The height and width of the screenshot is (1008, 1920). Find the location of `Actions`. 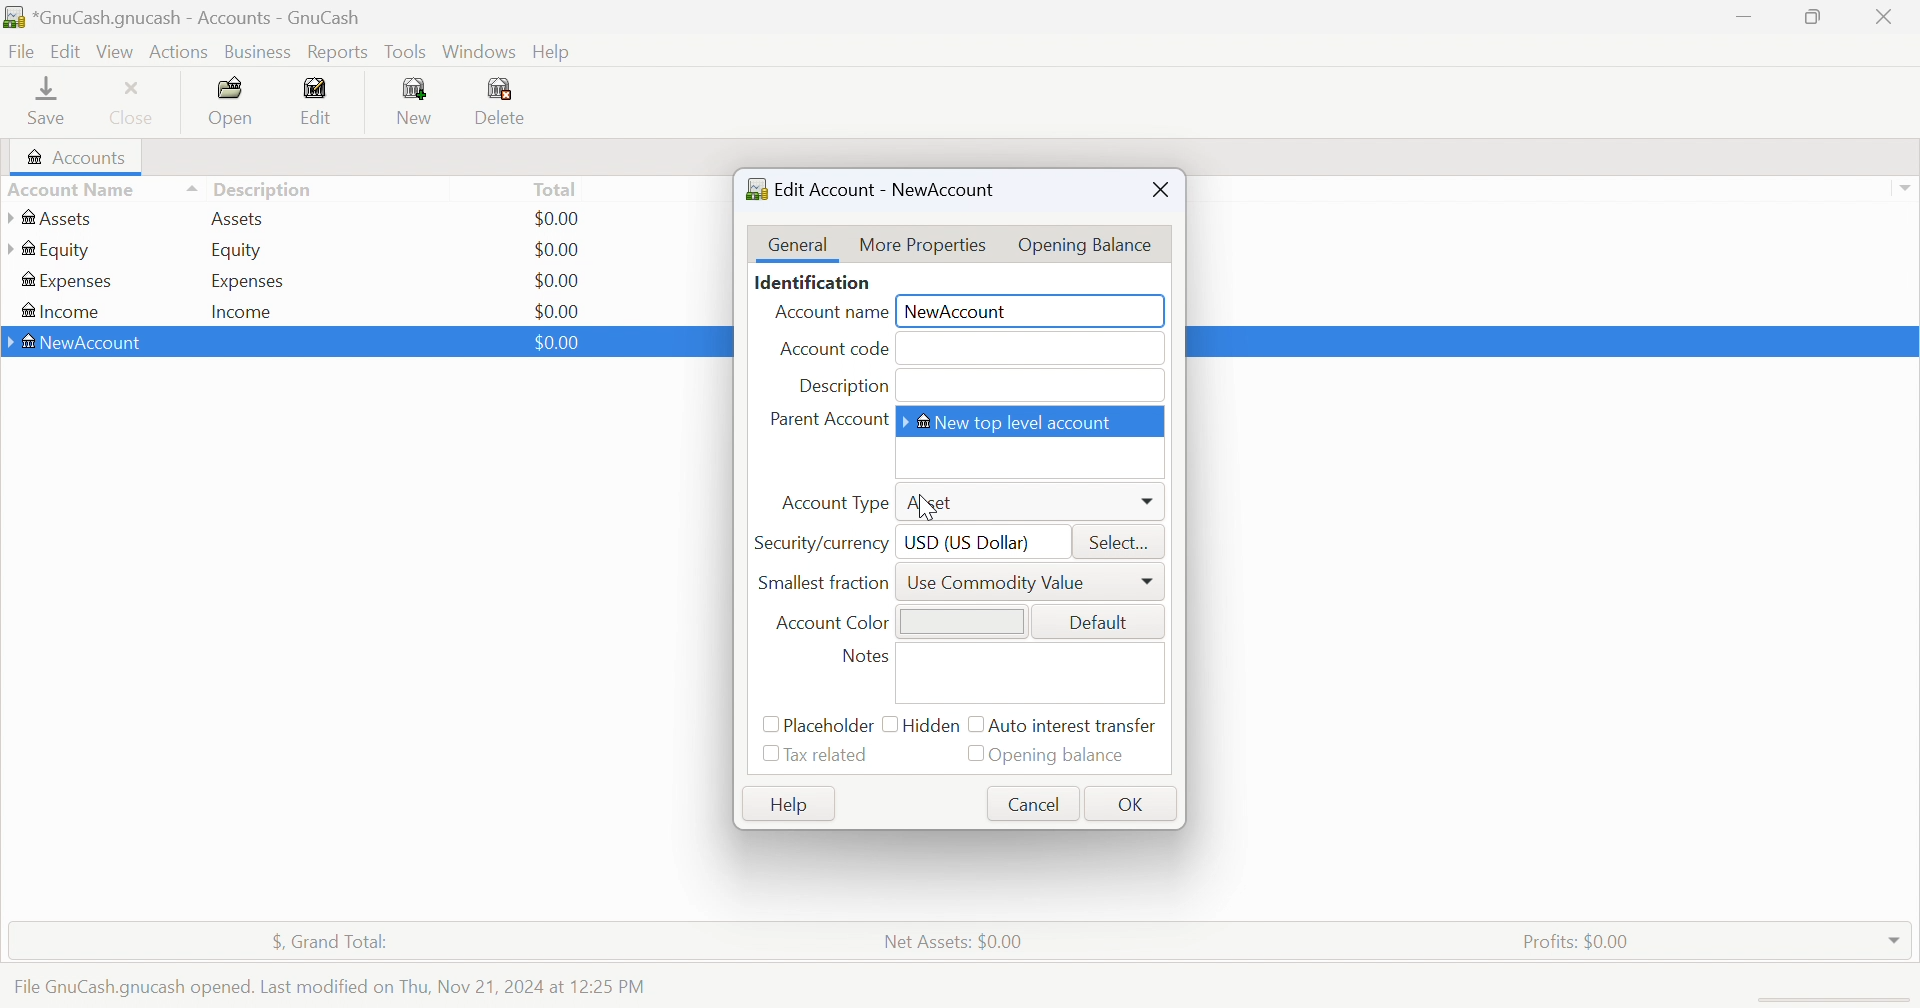

Actions is located at coordinates (179, 52).